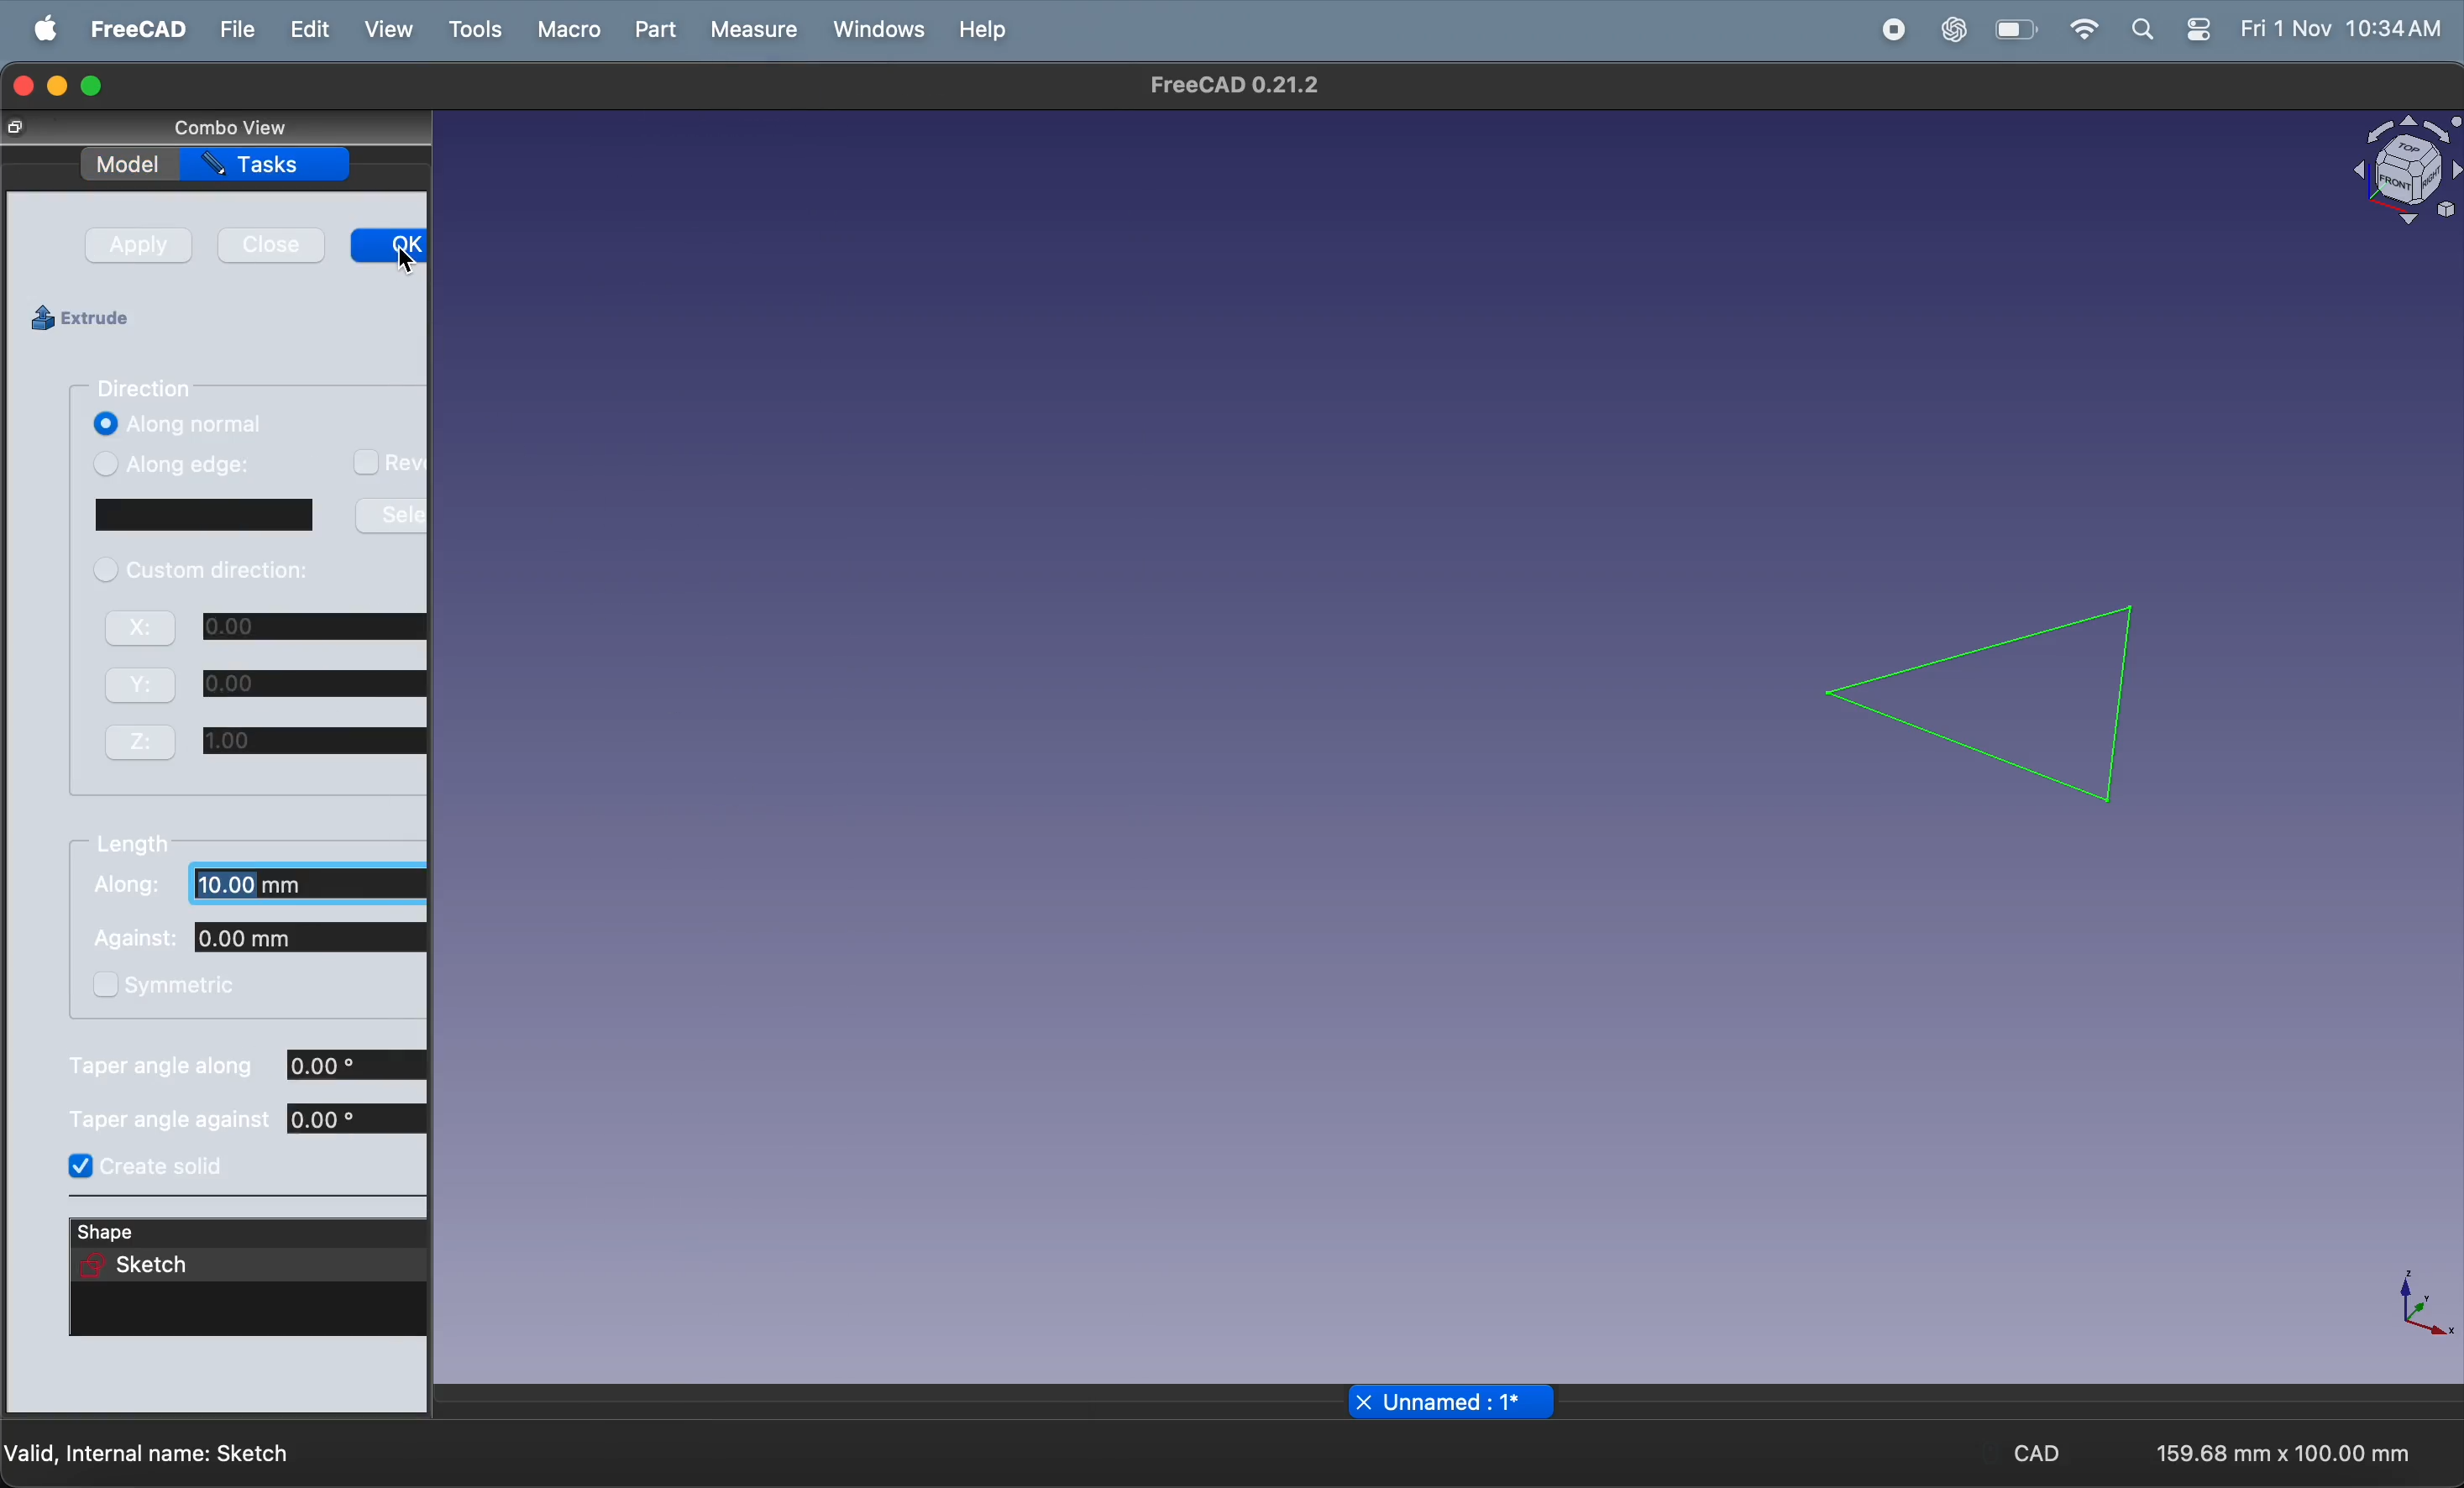 Image resolution: width=2464 pixels, height=1488 pixels. I want to click on edit, so click(312, 26).